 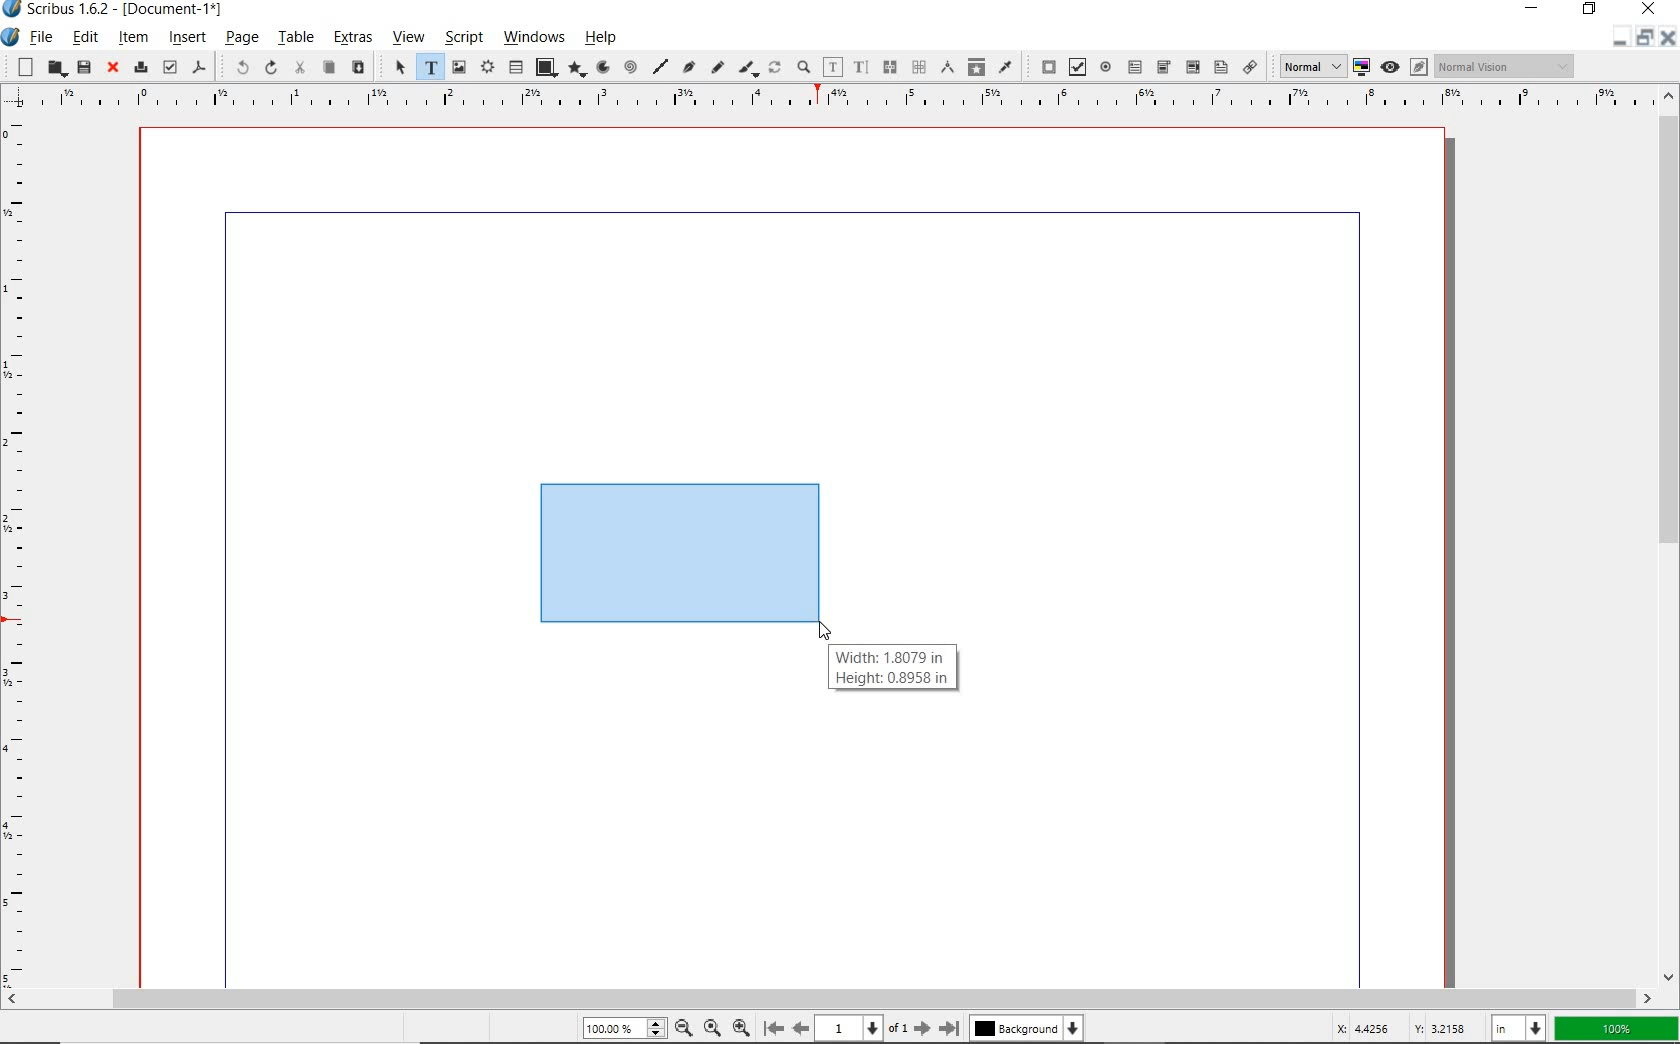 What do you see at coordinates (625, 1029) in the screenshot?
I see `Zoom 100.00%` at bounding box center [625, 1029].